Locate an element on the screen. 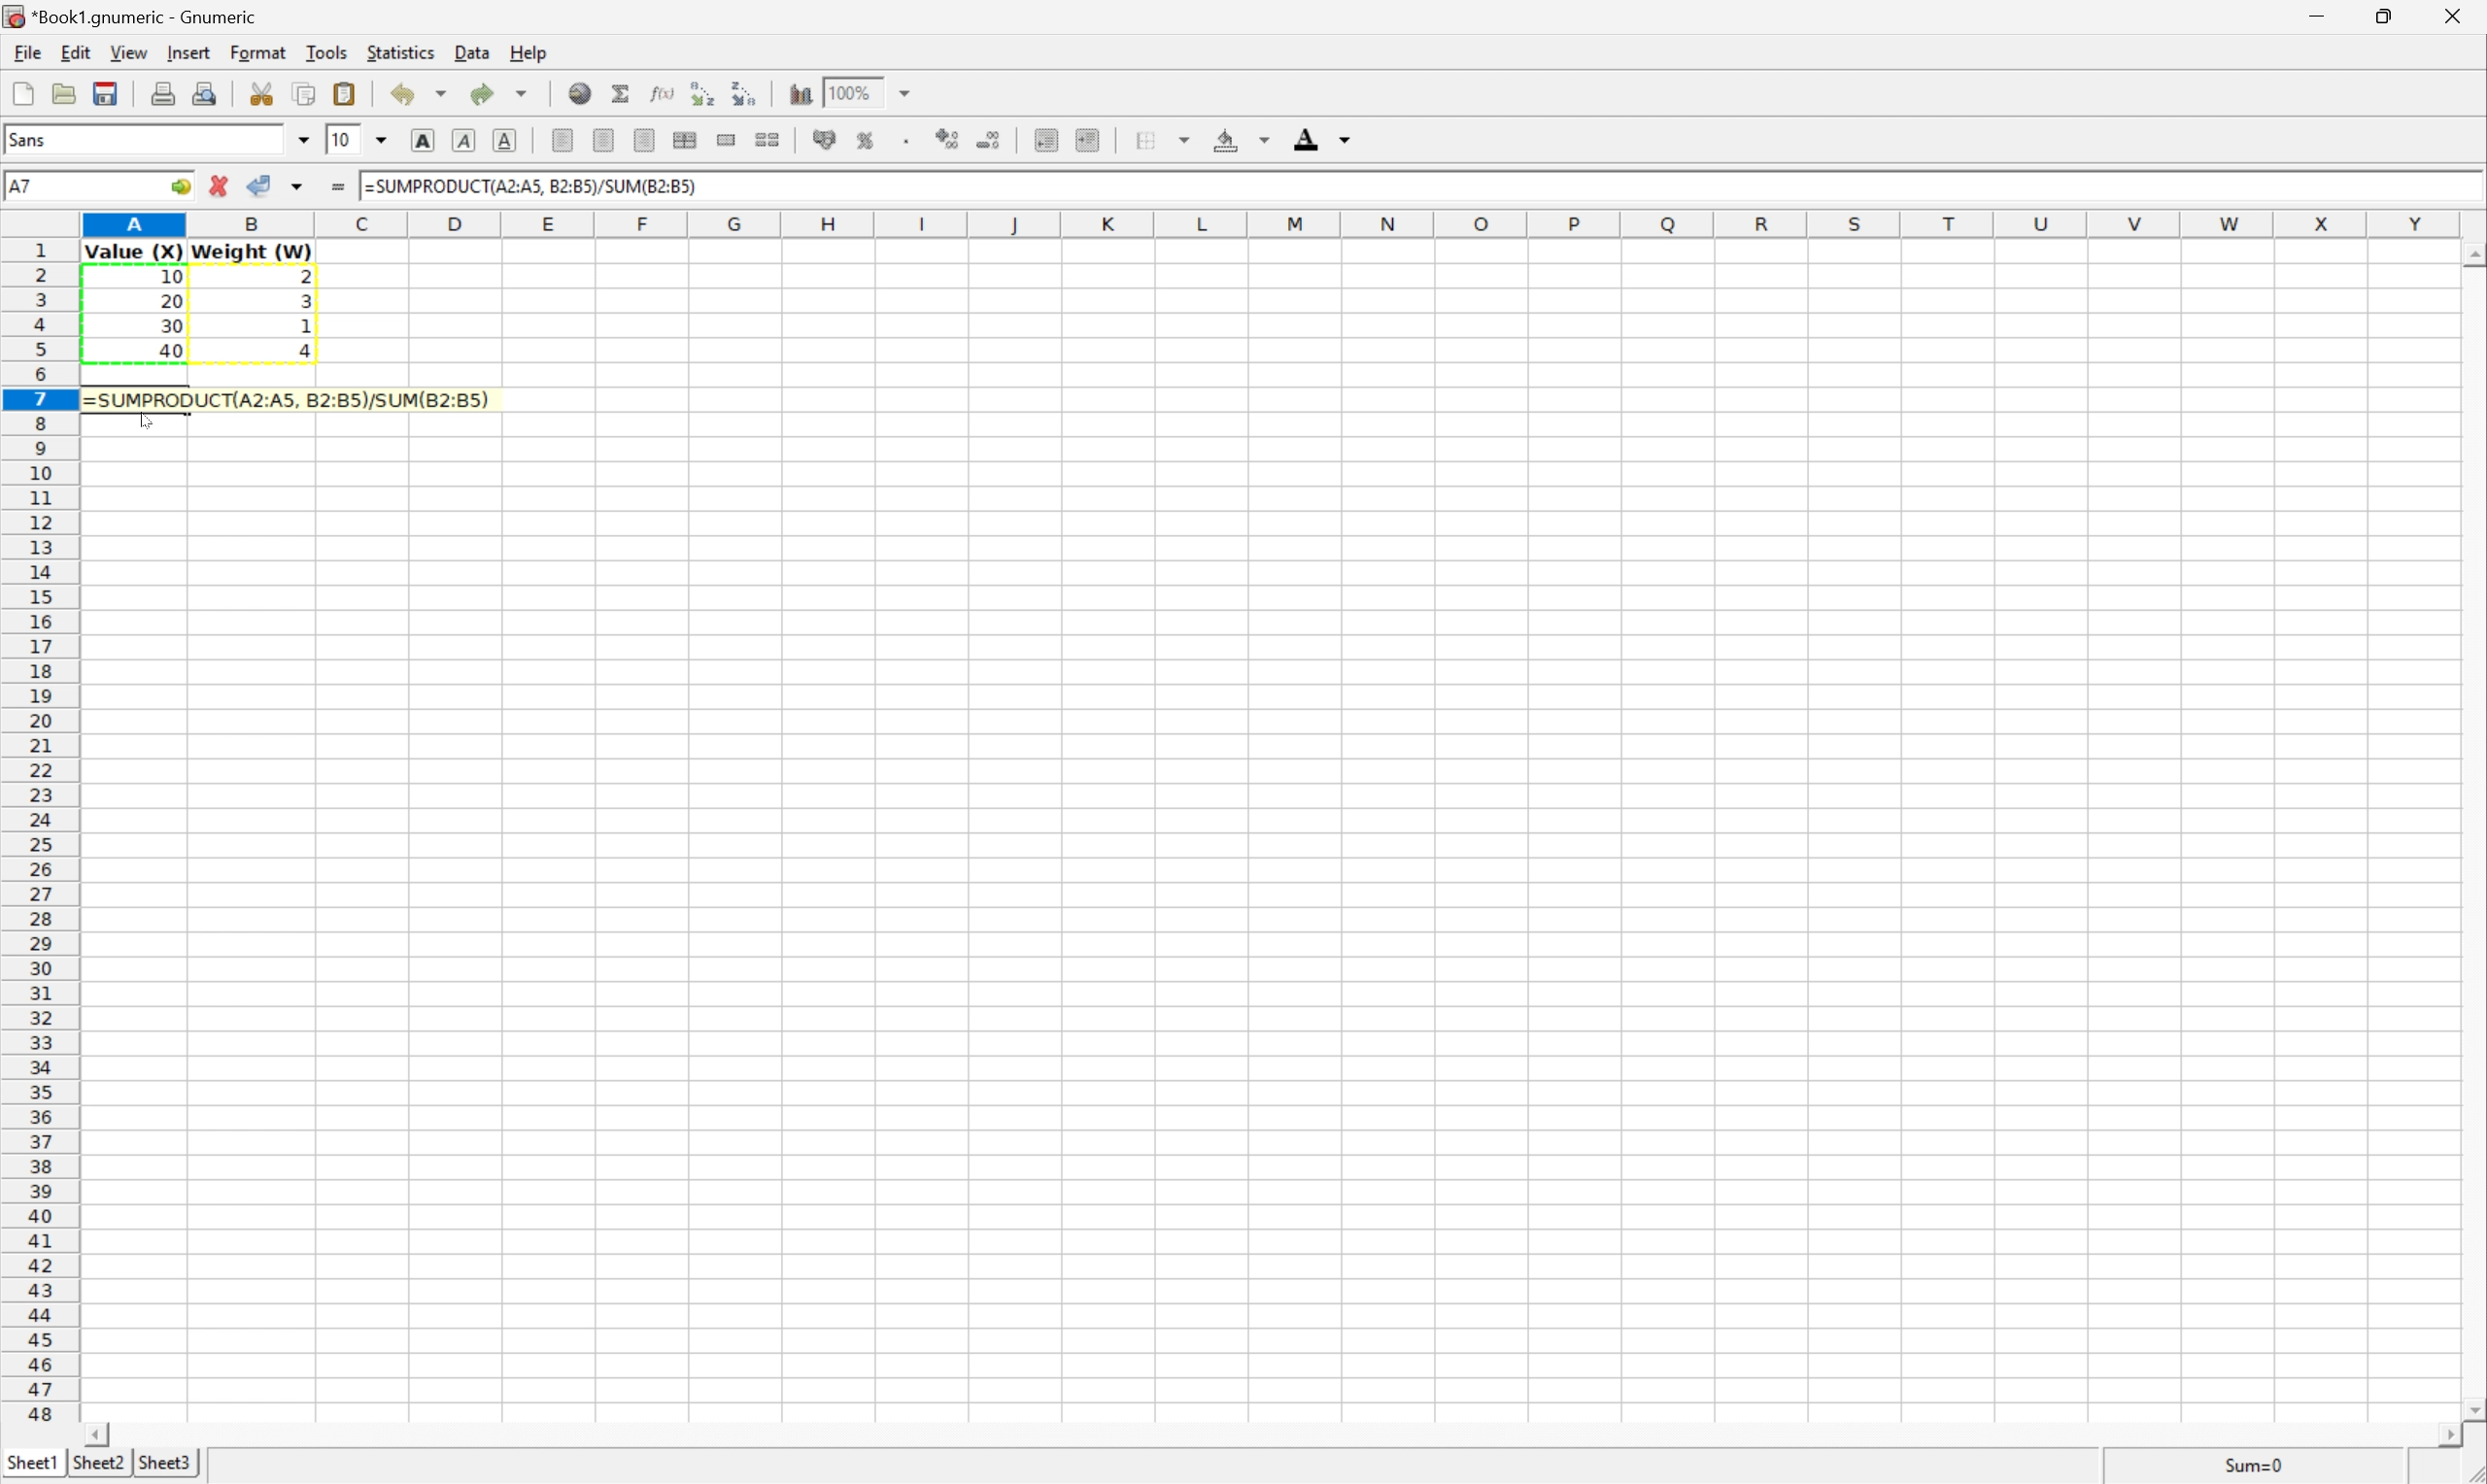 This screenshot has width=2487, height=1484. Print preview is located at coordinates (204, 95).